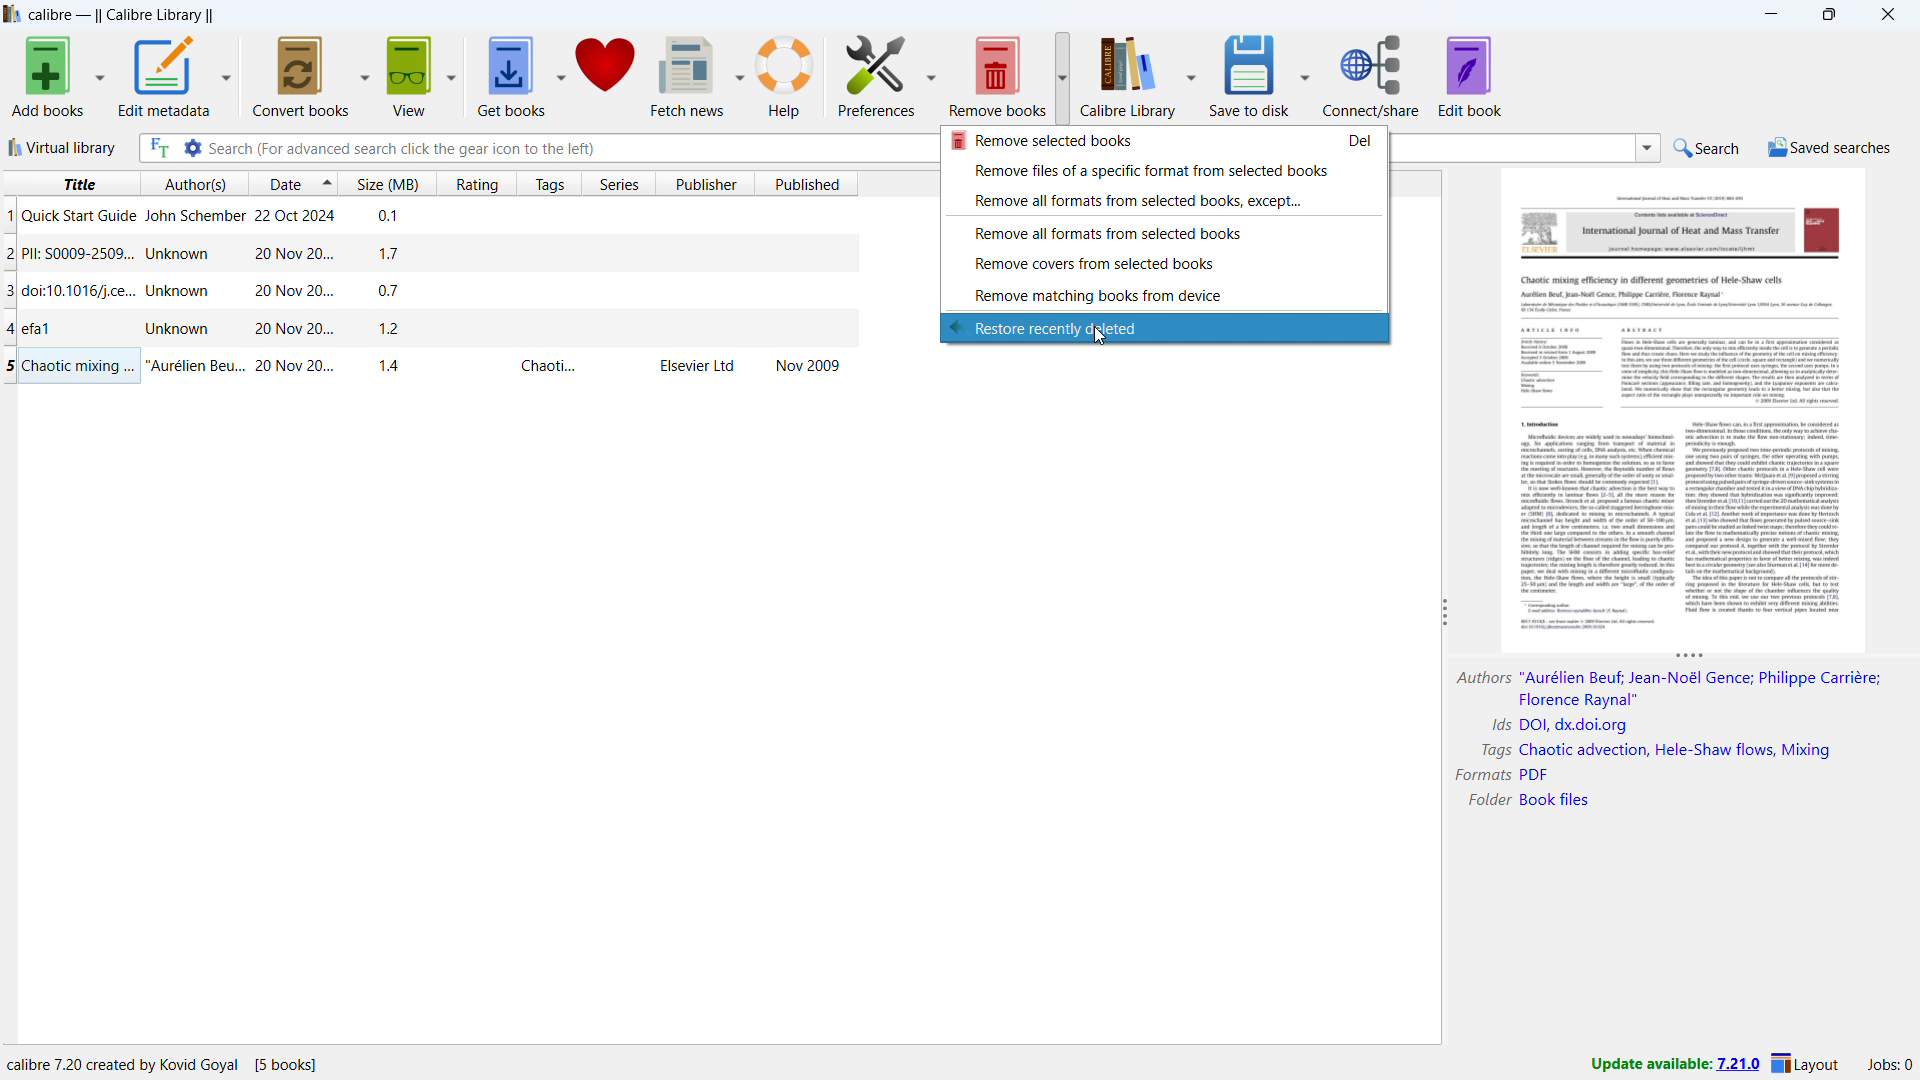  I want to click on edit book, so click(1470, 75).